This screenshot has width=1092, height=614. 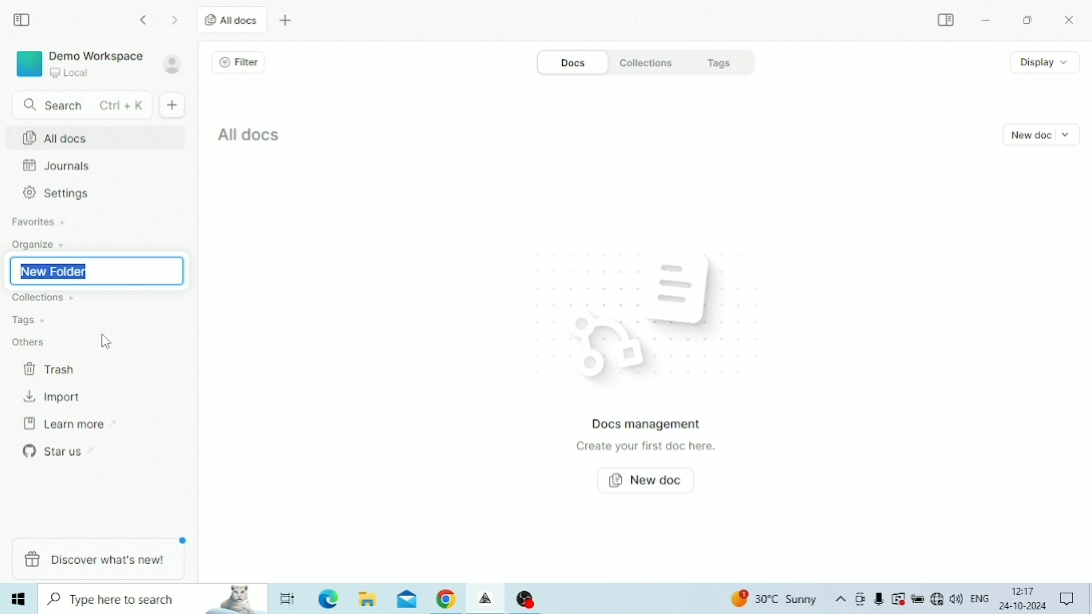 I want to click on Warning, so click(x=898, y=598).